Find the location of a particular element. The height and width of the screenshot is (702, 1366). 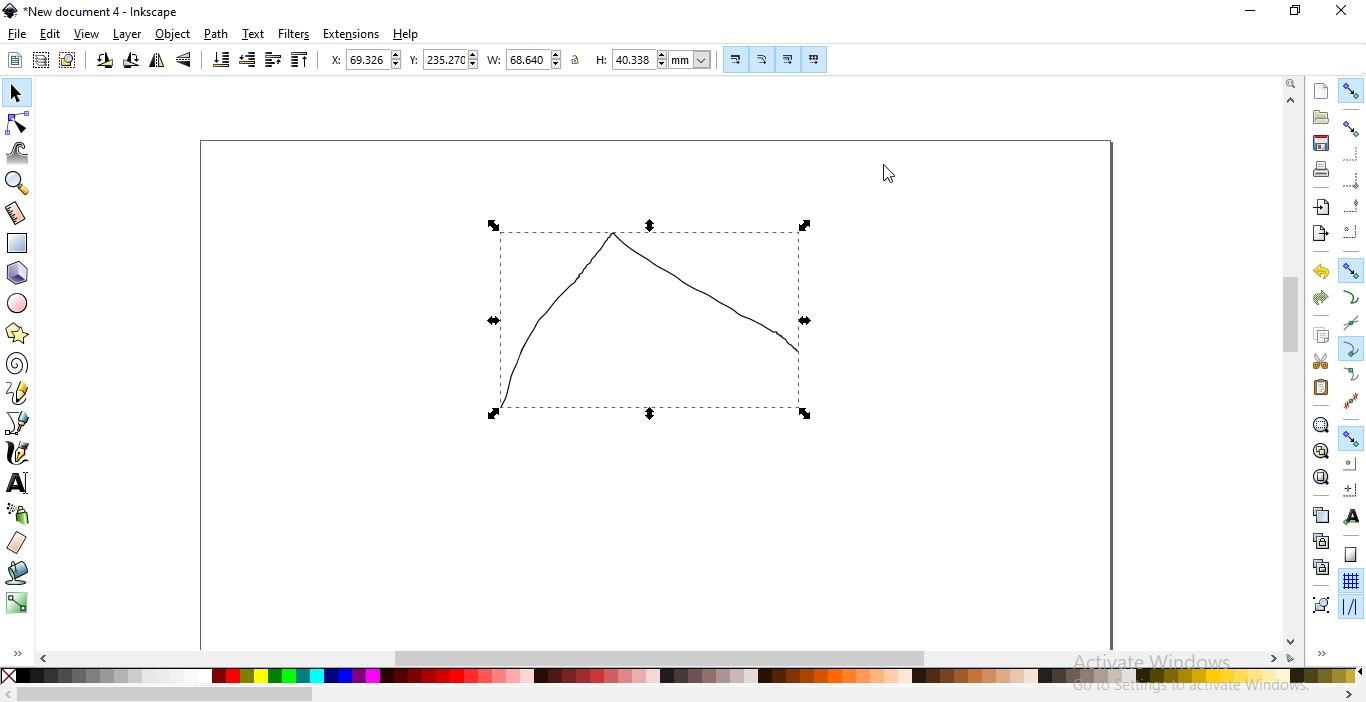

scrollbar is located at coordinates (166, 696).